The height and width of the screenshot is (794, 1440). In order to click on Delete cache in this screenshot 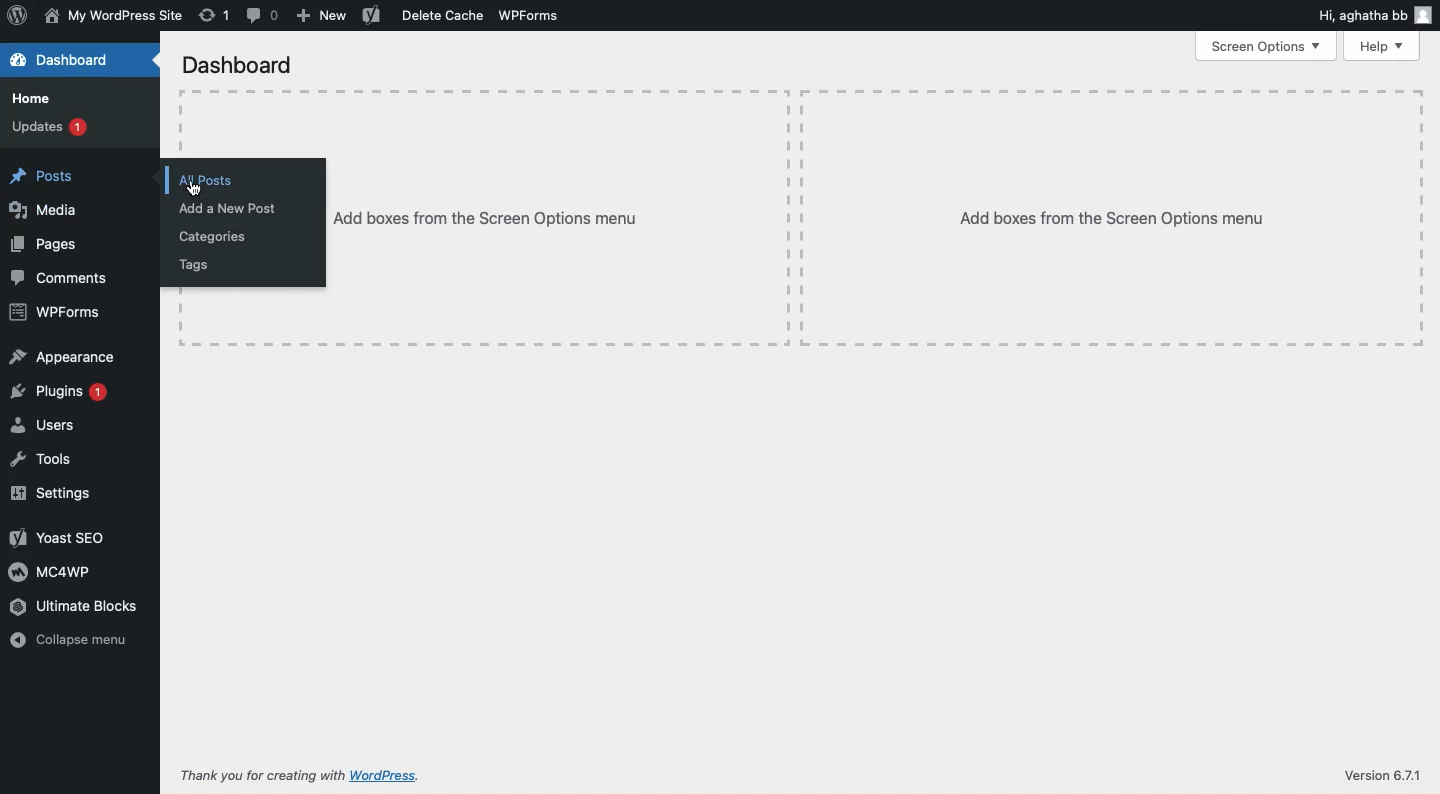, I will do `click(443, 16)`.